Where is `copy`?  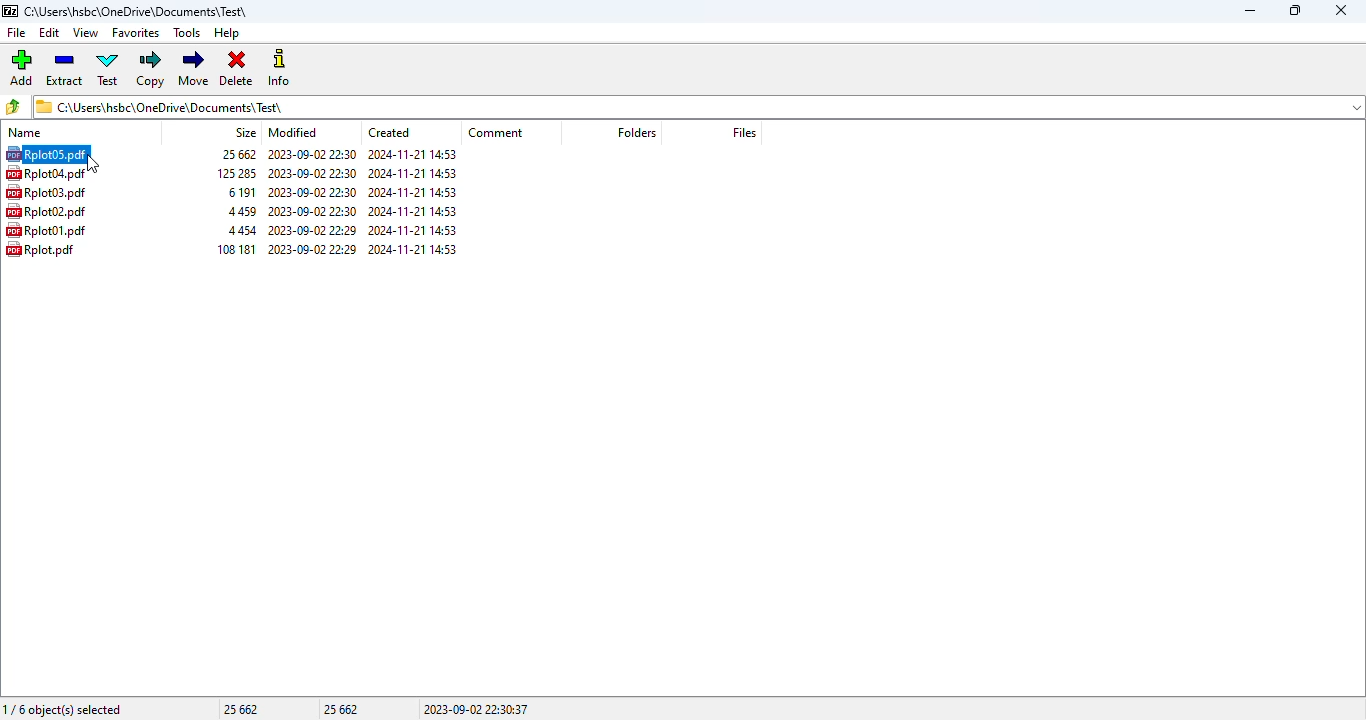
copy is located at coordinates (151, 69).